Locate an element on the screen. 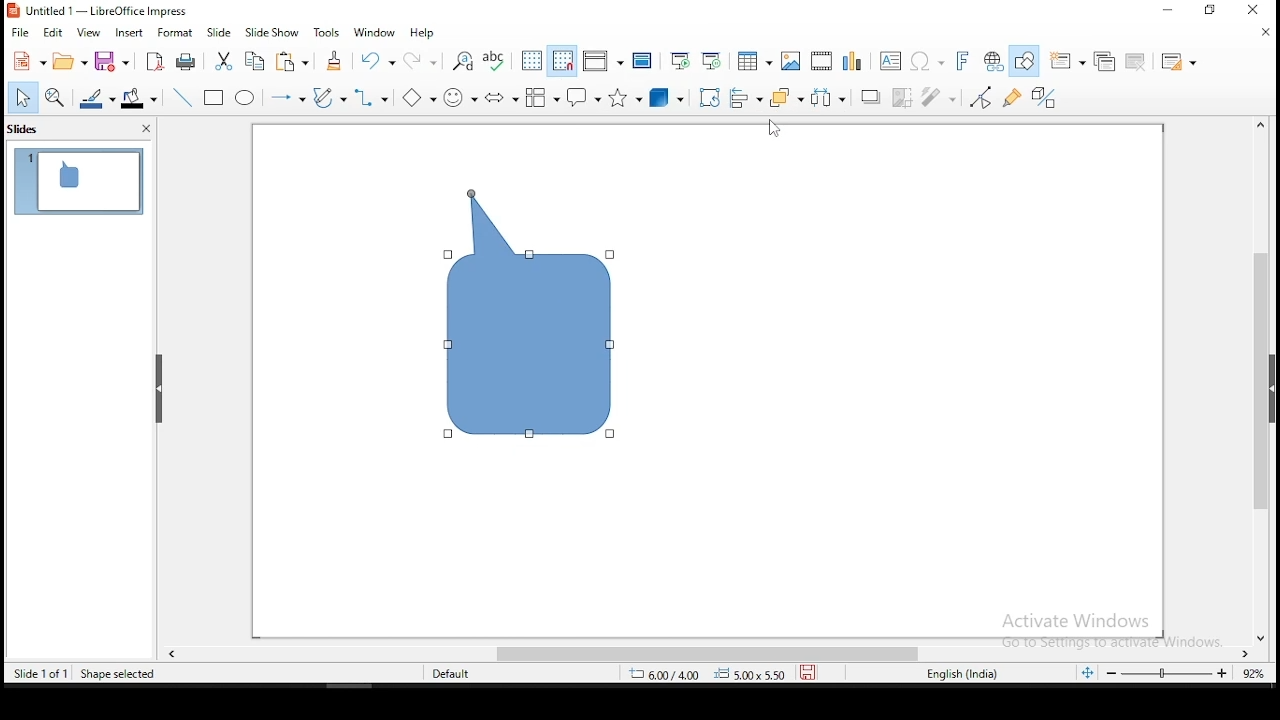 The height and width of the screenshot is (720, 1280). rotate is located at coordinates (711, 98).